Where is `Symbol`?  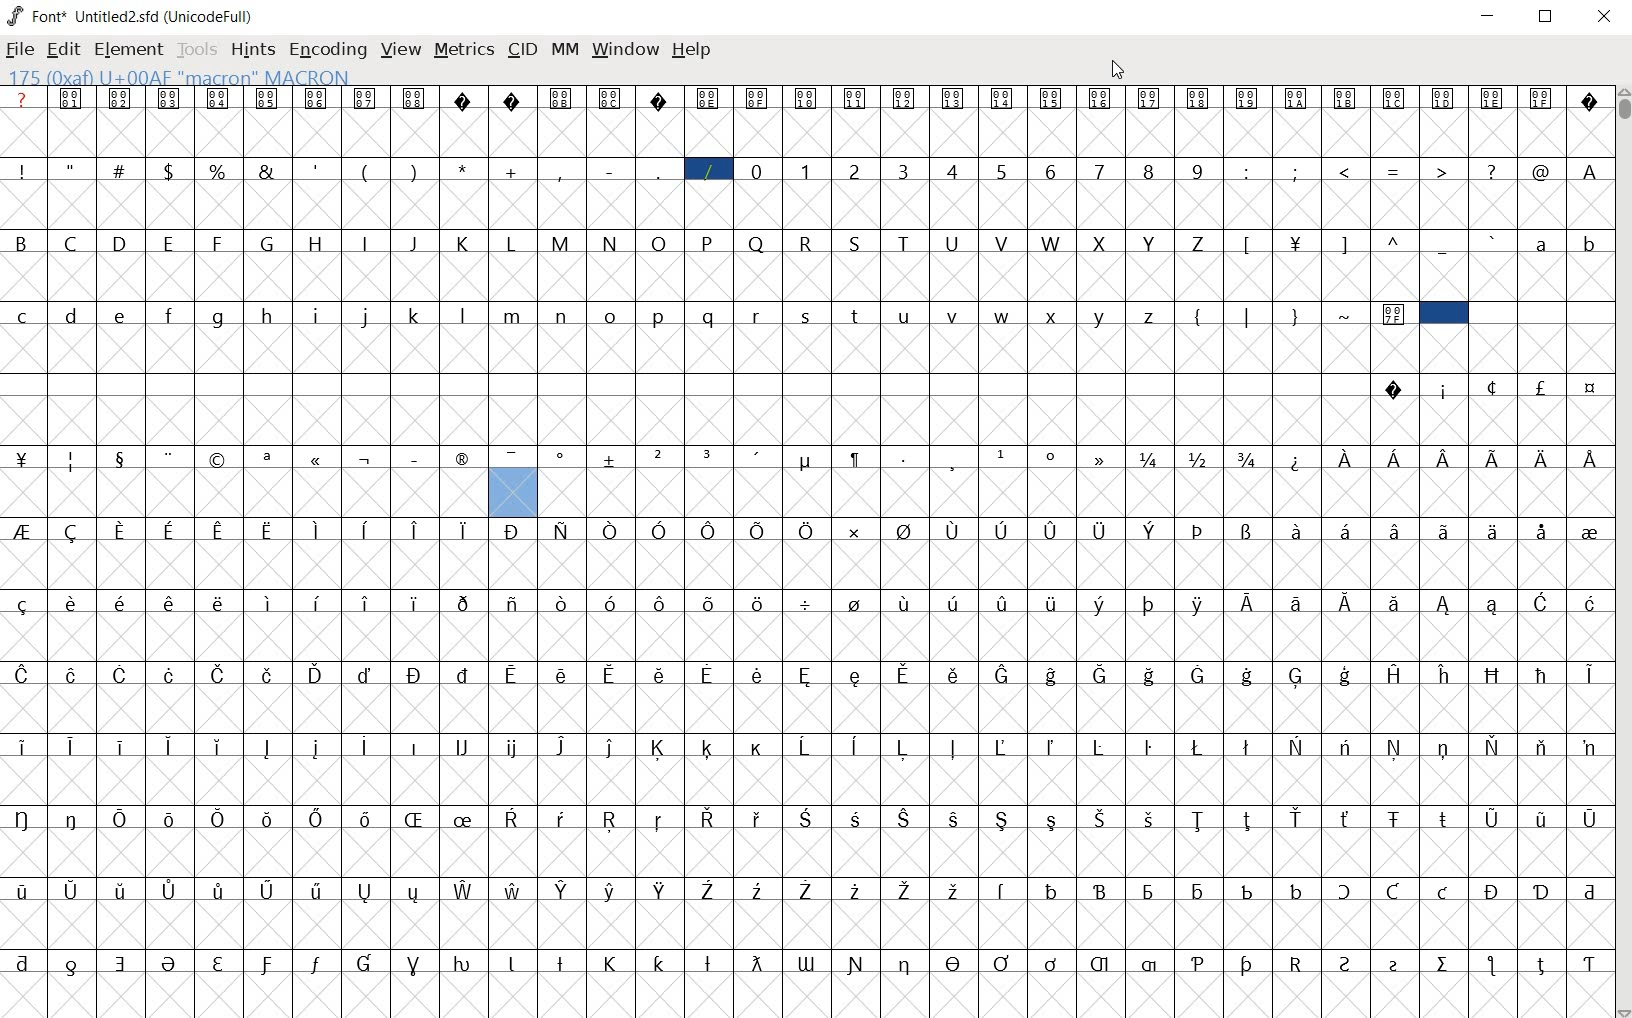 Symbol is located at coordinates (1587, 746).